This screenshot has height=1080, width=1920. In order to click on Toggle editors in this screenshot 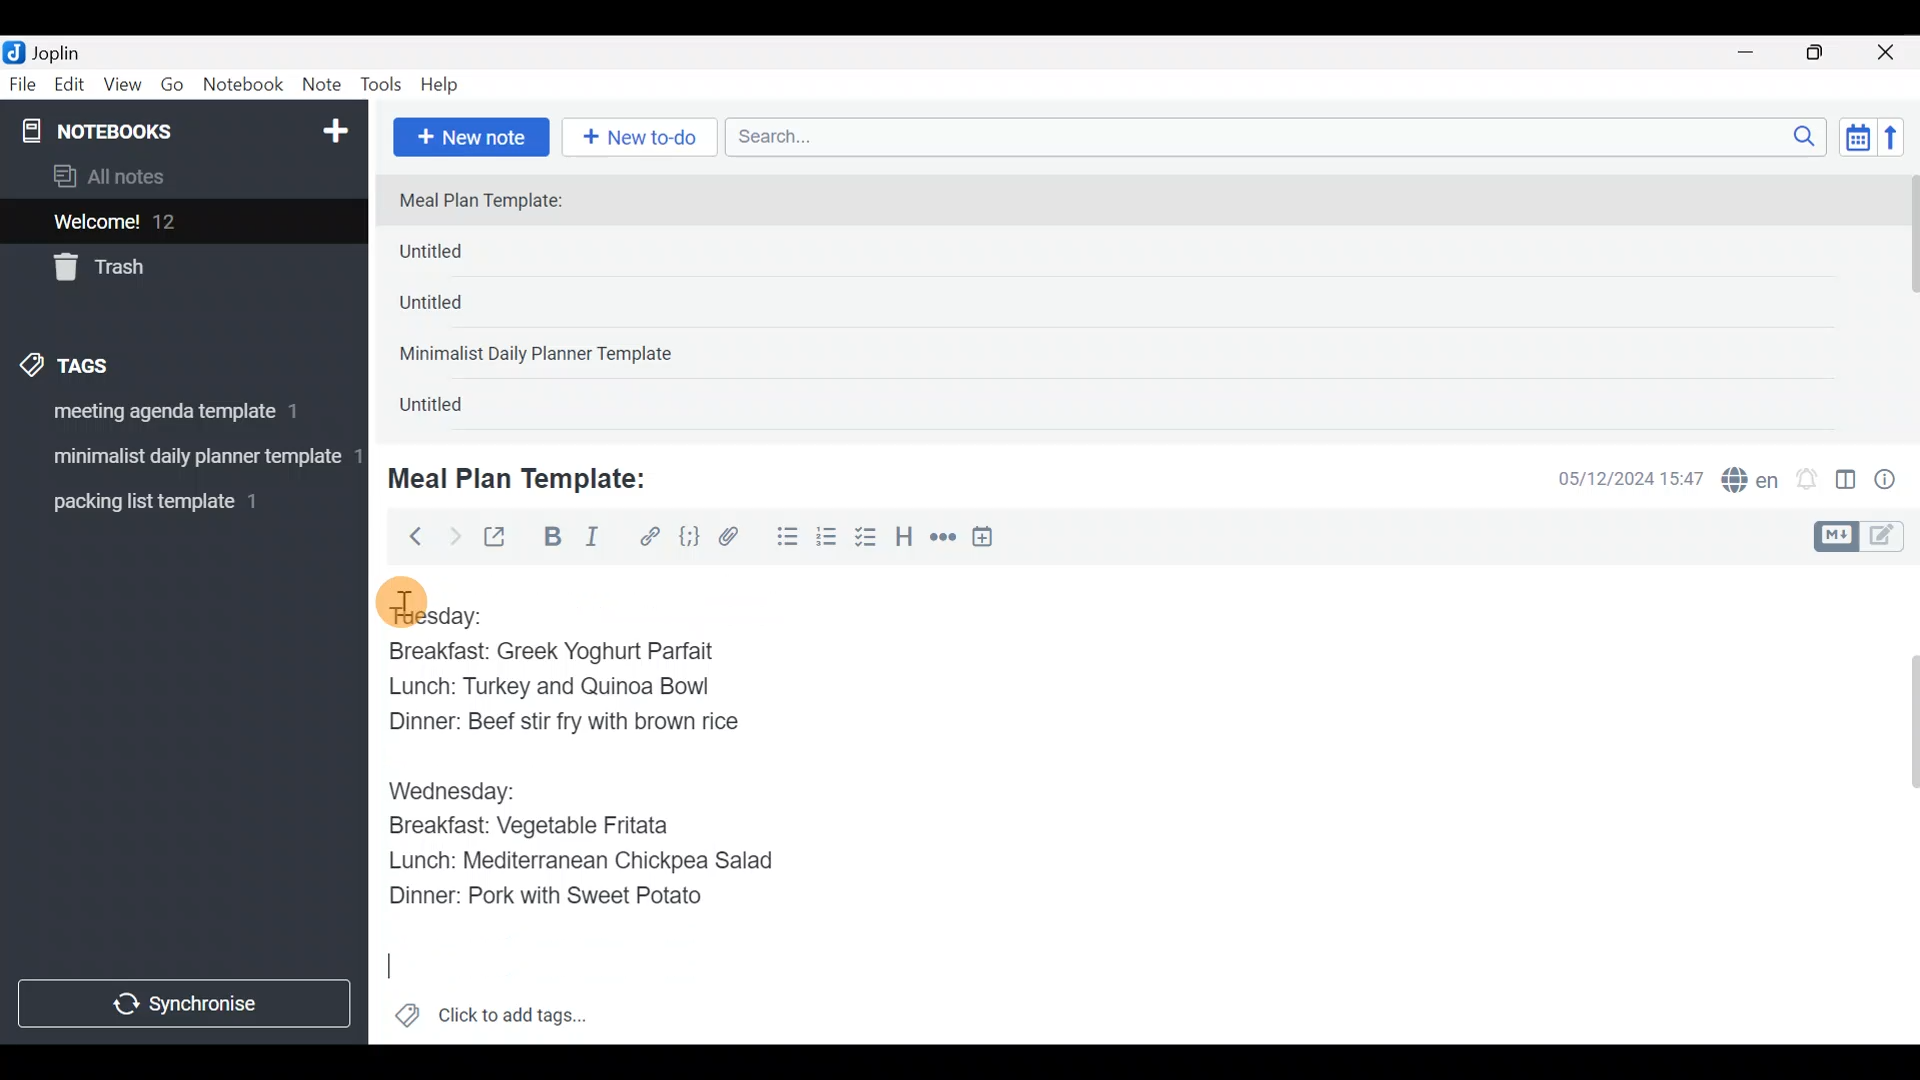, I will do `click(1864, 534)`.